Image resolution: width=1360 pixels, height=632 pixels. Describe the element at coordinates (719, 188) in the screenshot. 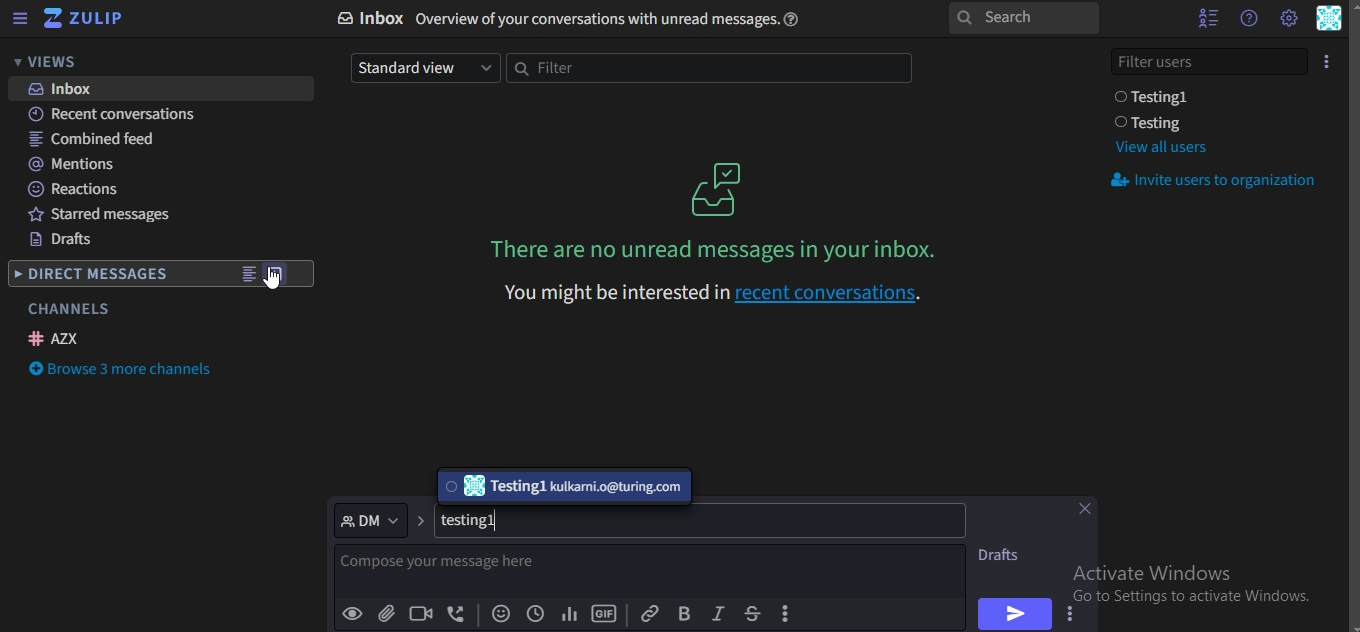

I see `icon` at that location.